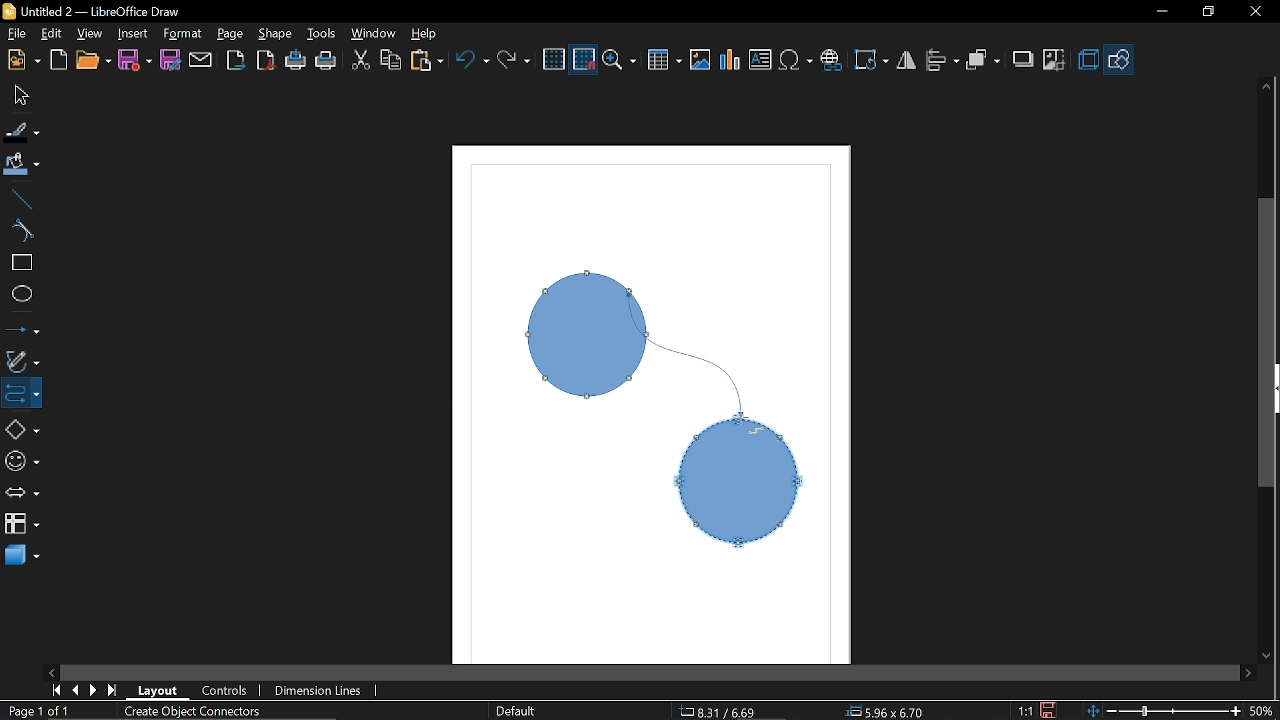 This screenshot has width=1280, height=720. What do you see at coordinates (472, 59) in the screenshot?
I see `Undo` at bounding box center [472, 59].